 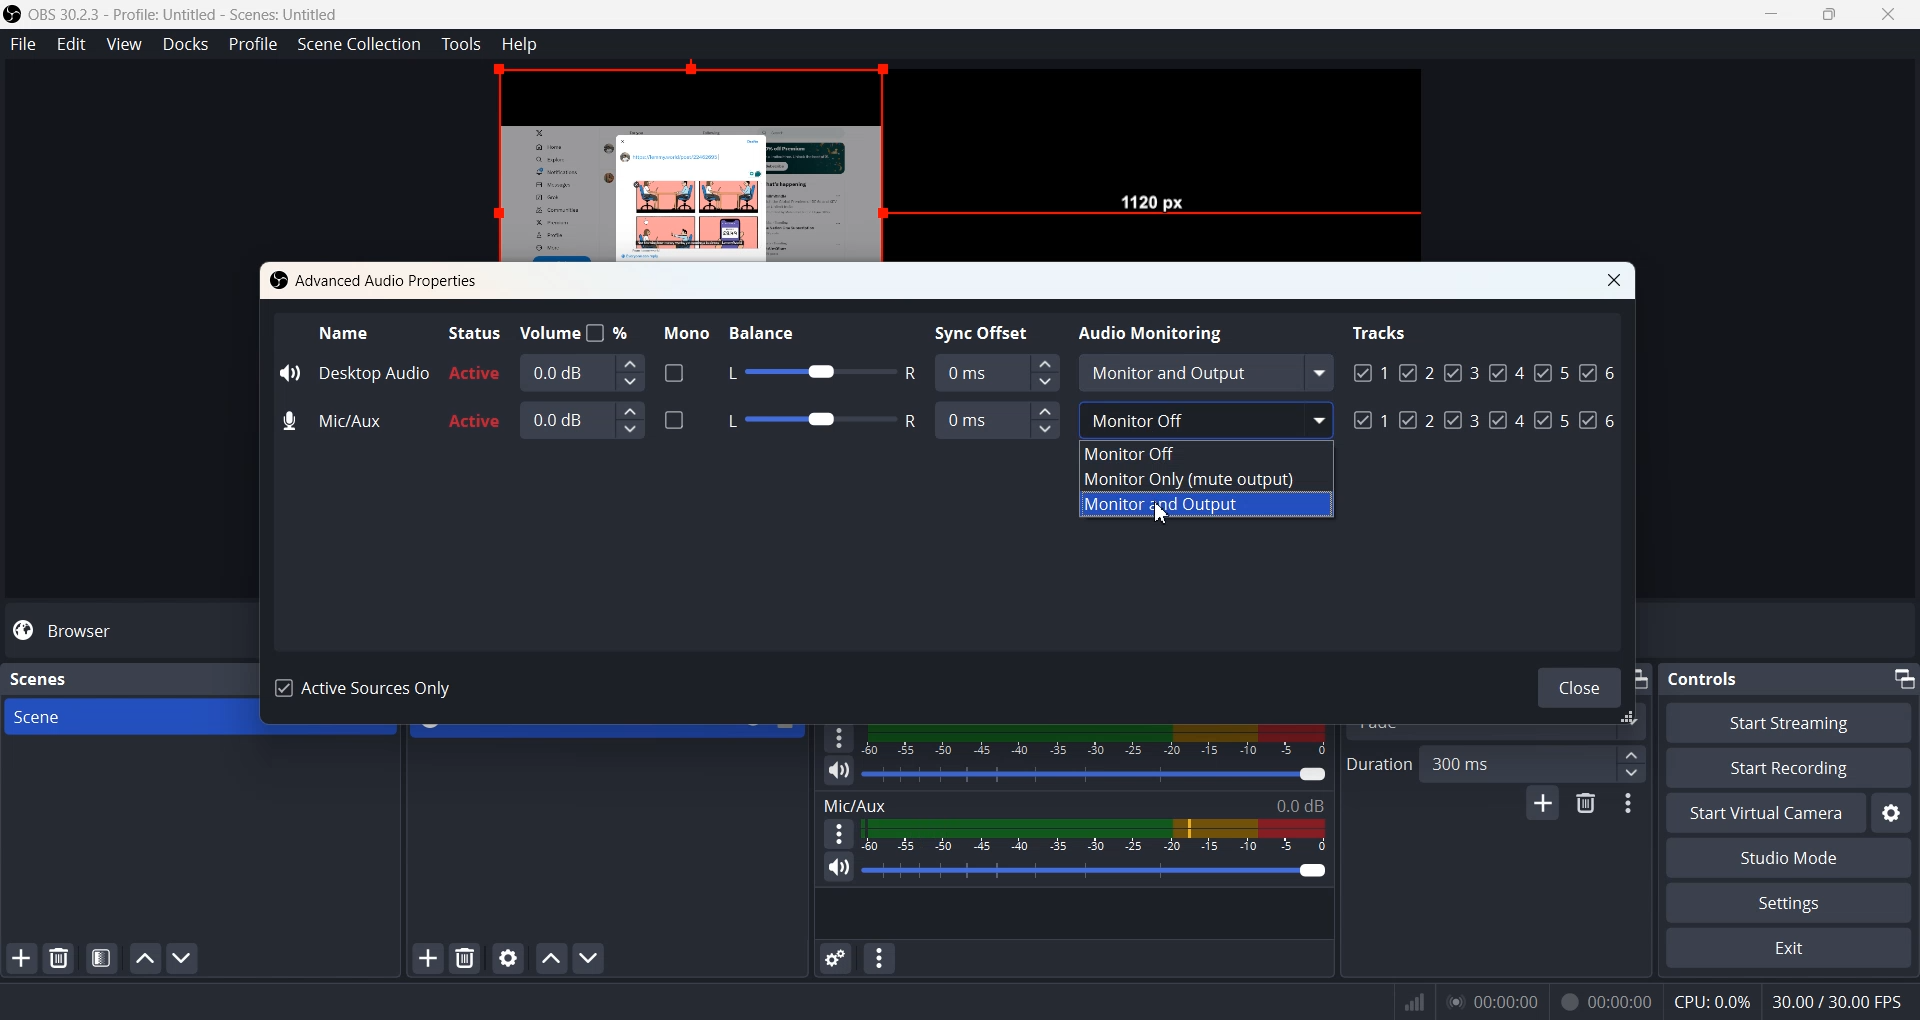 I want to click on Enabled/ disable Mono, so click(x=674, y=418).